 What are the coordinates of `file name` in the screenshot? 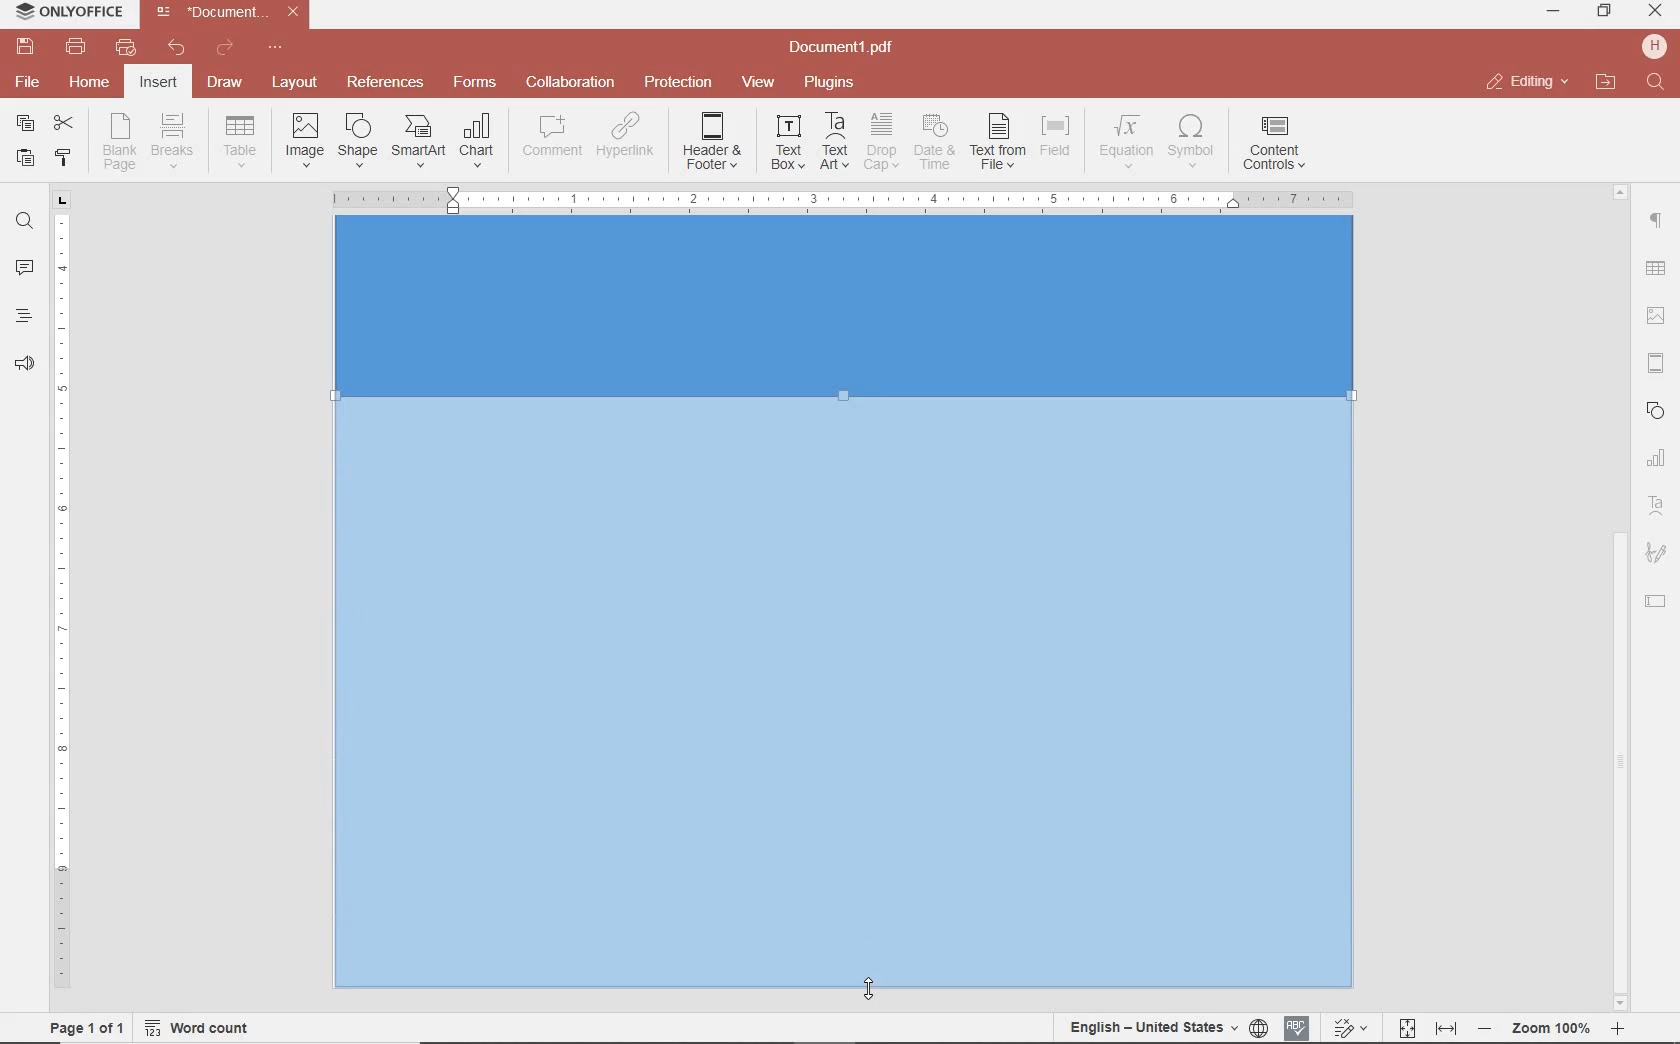 It's located at (847, 48).